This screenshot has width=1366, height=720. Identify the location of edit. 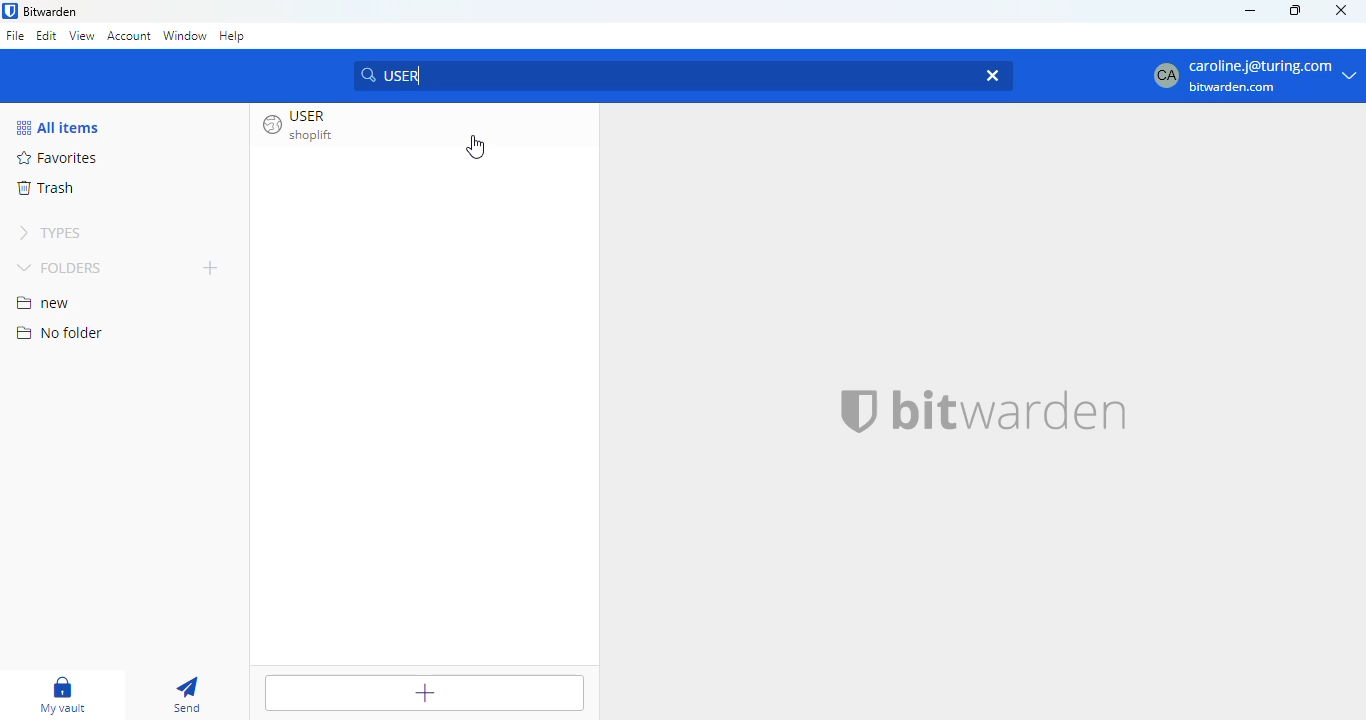
(48, 34).